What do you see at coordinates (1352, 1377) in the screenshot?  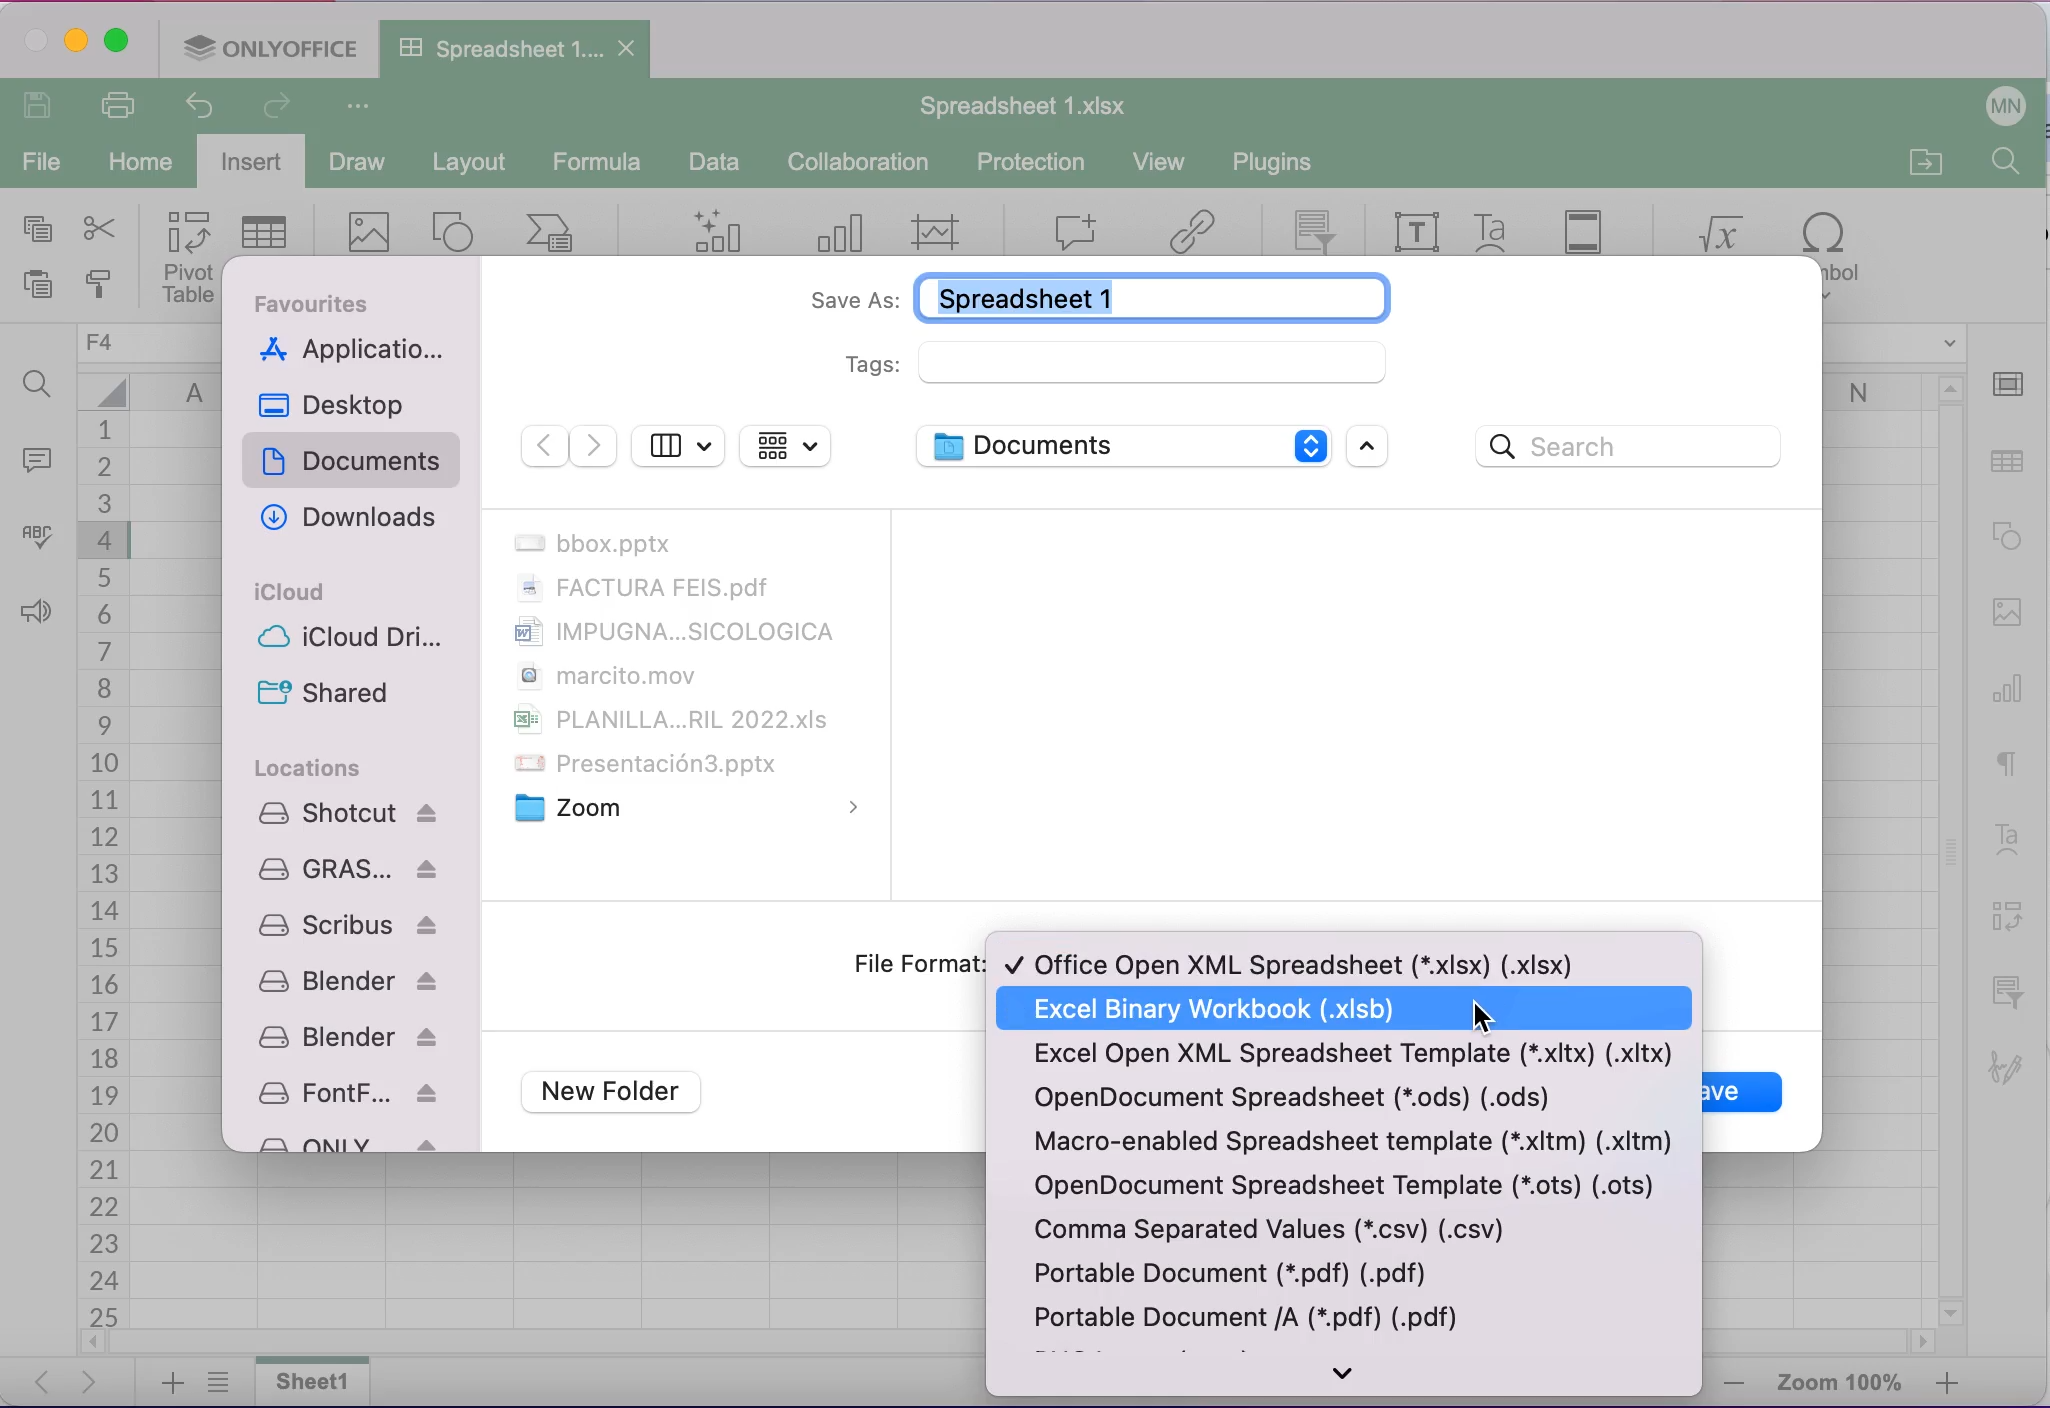 I see `keep scrolling` at bounding box center [1352, 1377].